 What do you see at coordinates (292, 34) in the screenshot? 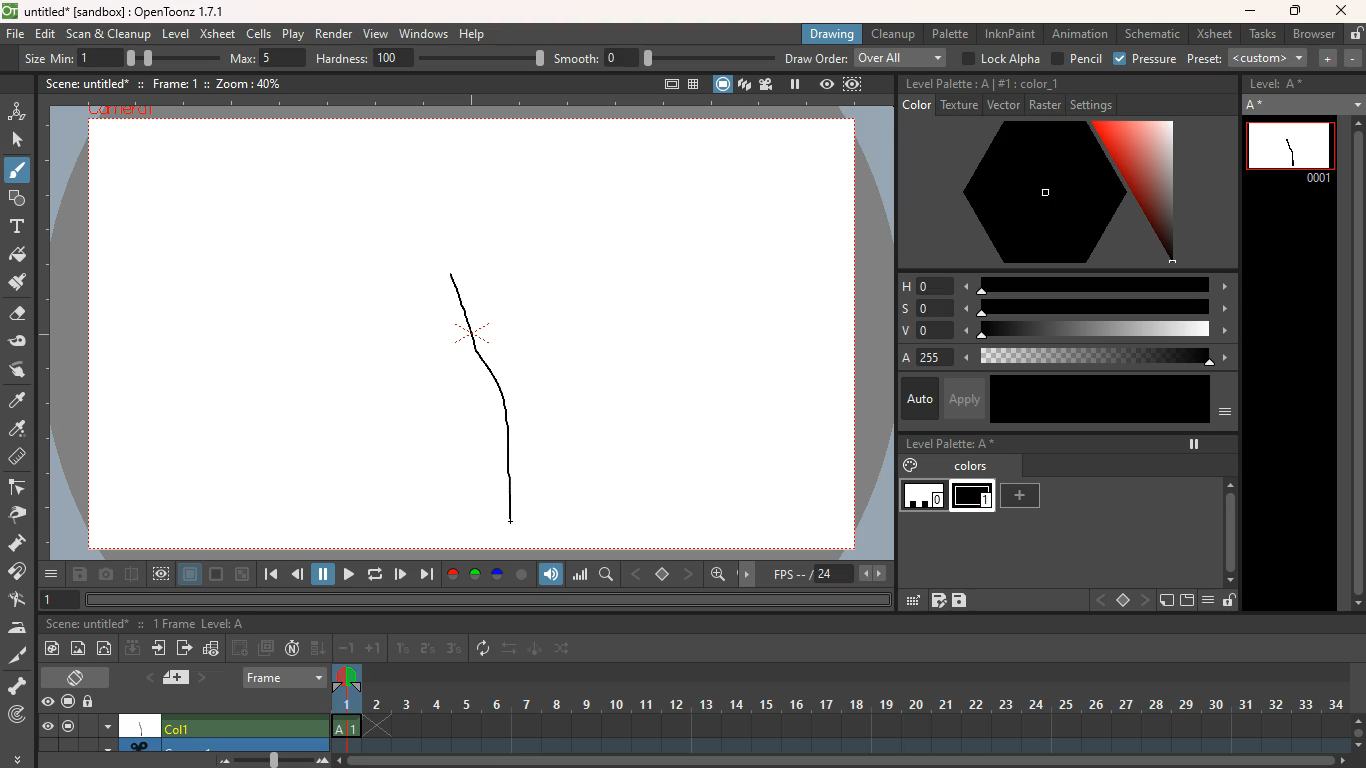
I see `play` at bounding box center [292, 34].